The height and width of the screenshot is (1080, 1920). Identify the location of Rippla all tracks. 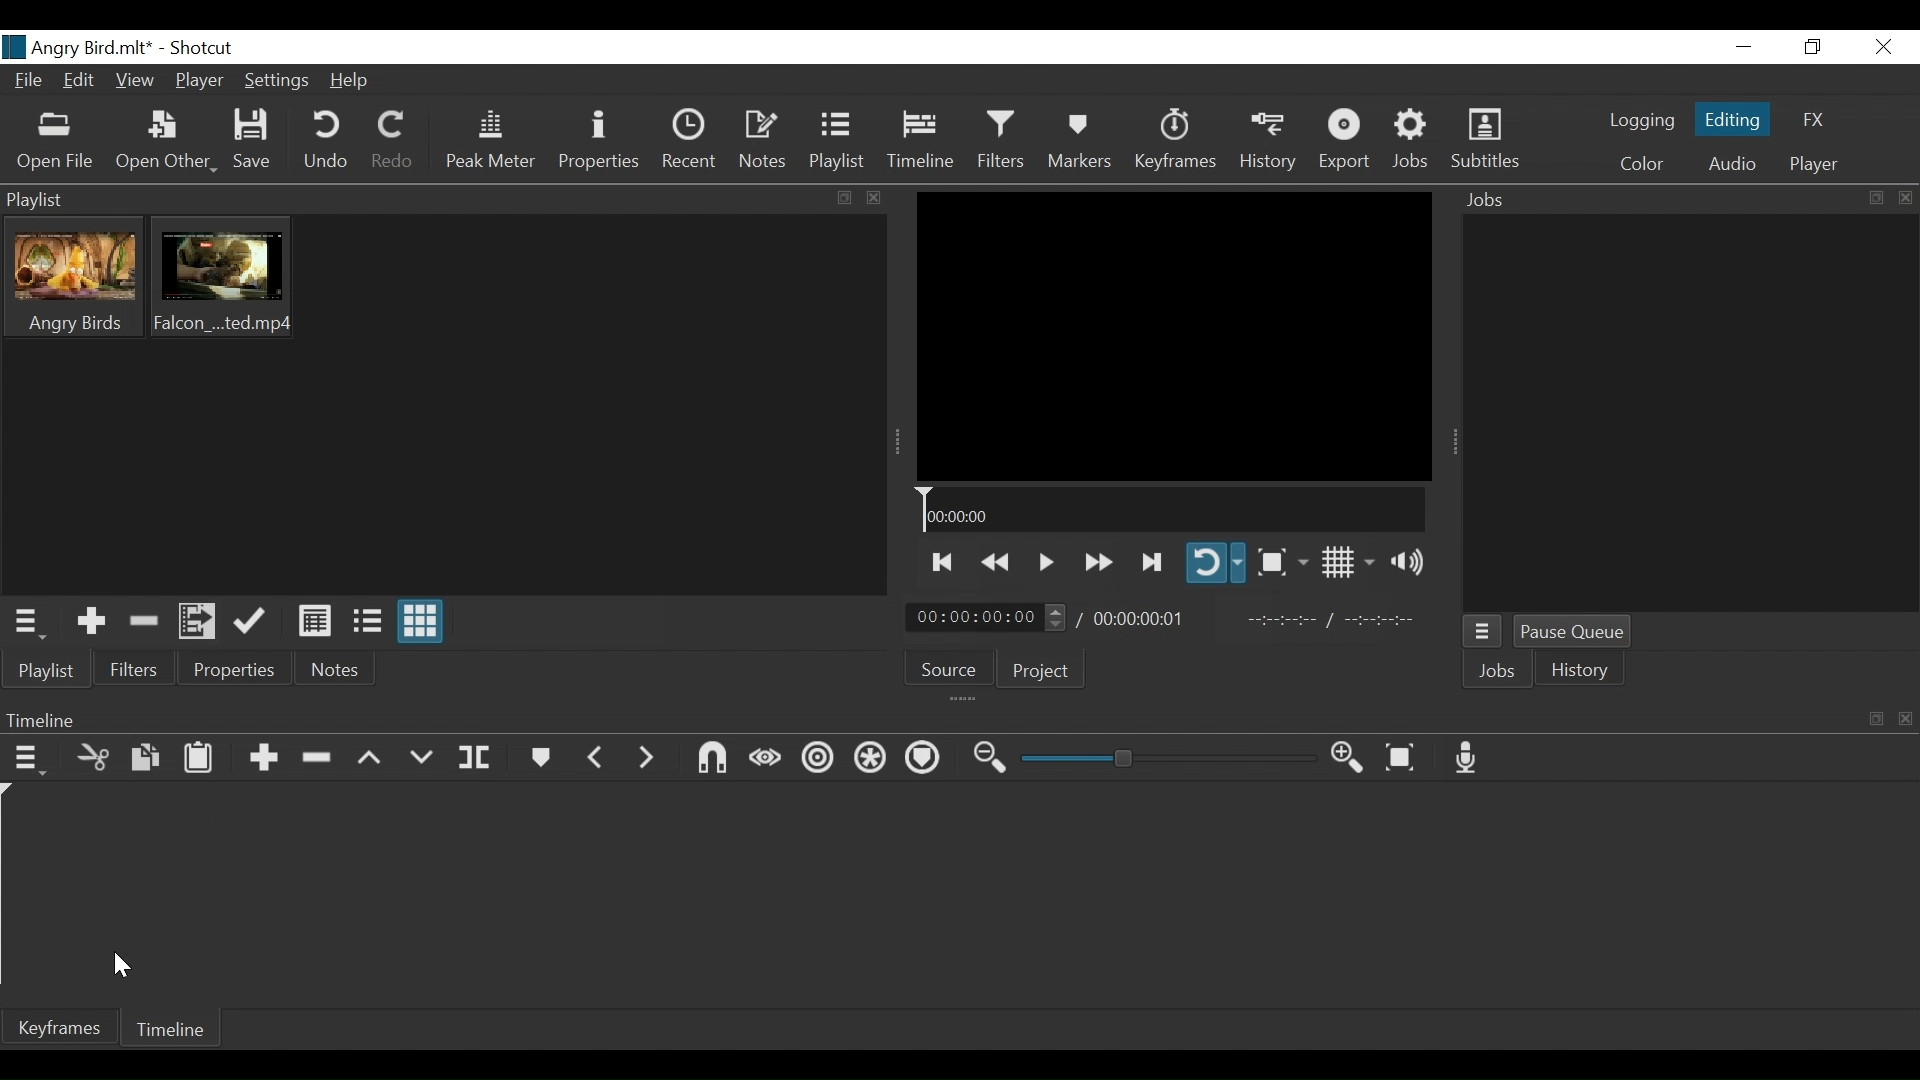
(871, 760).